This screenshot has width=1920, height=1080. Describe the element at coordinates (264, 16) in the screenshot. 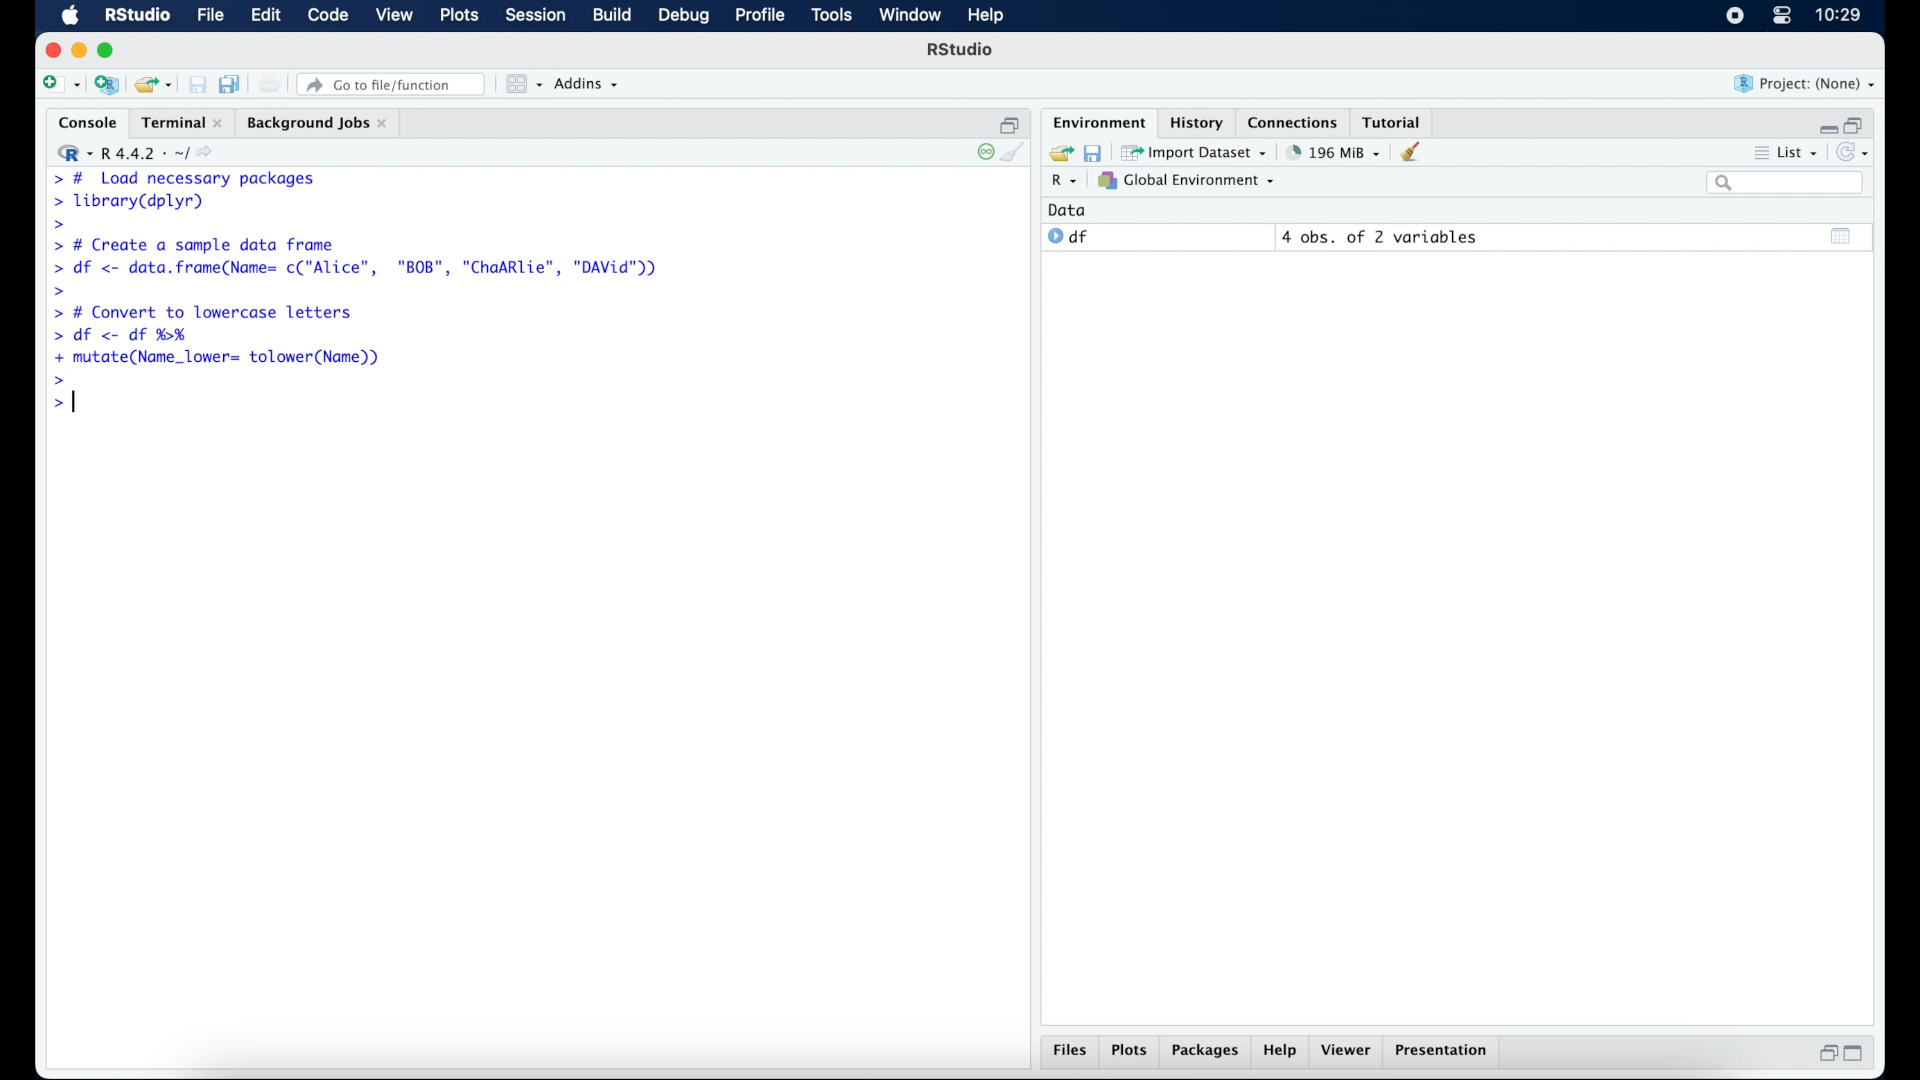

I see `edit` at that location.